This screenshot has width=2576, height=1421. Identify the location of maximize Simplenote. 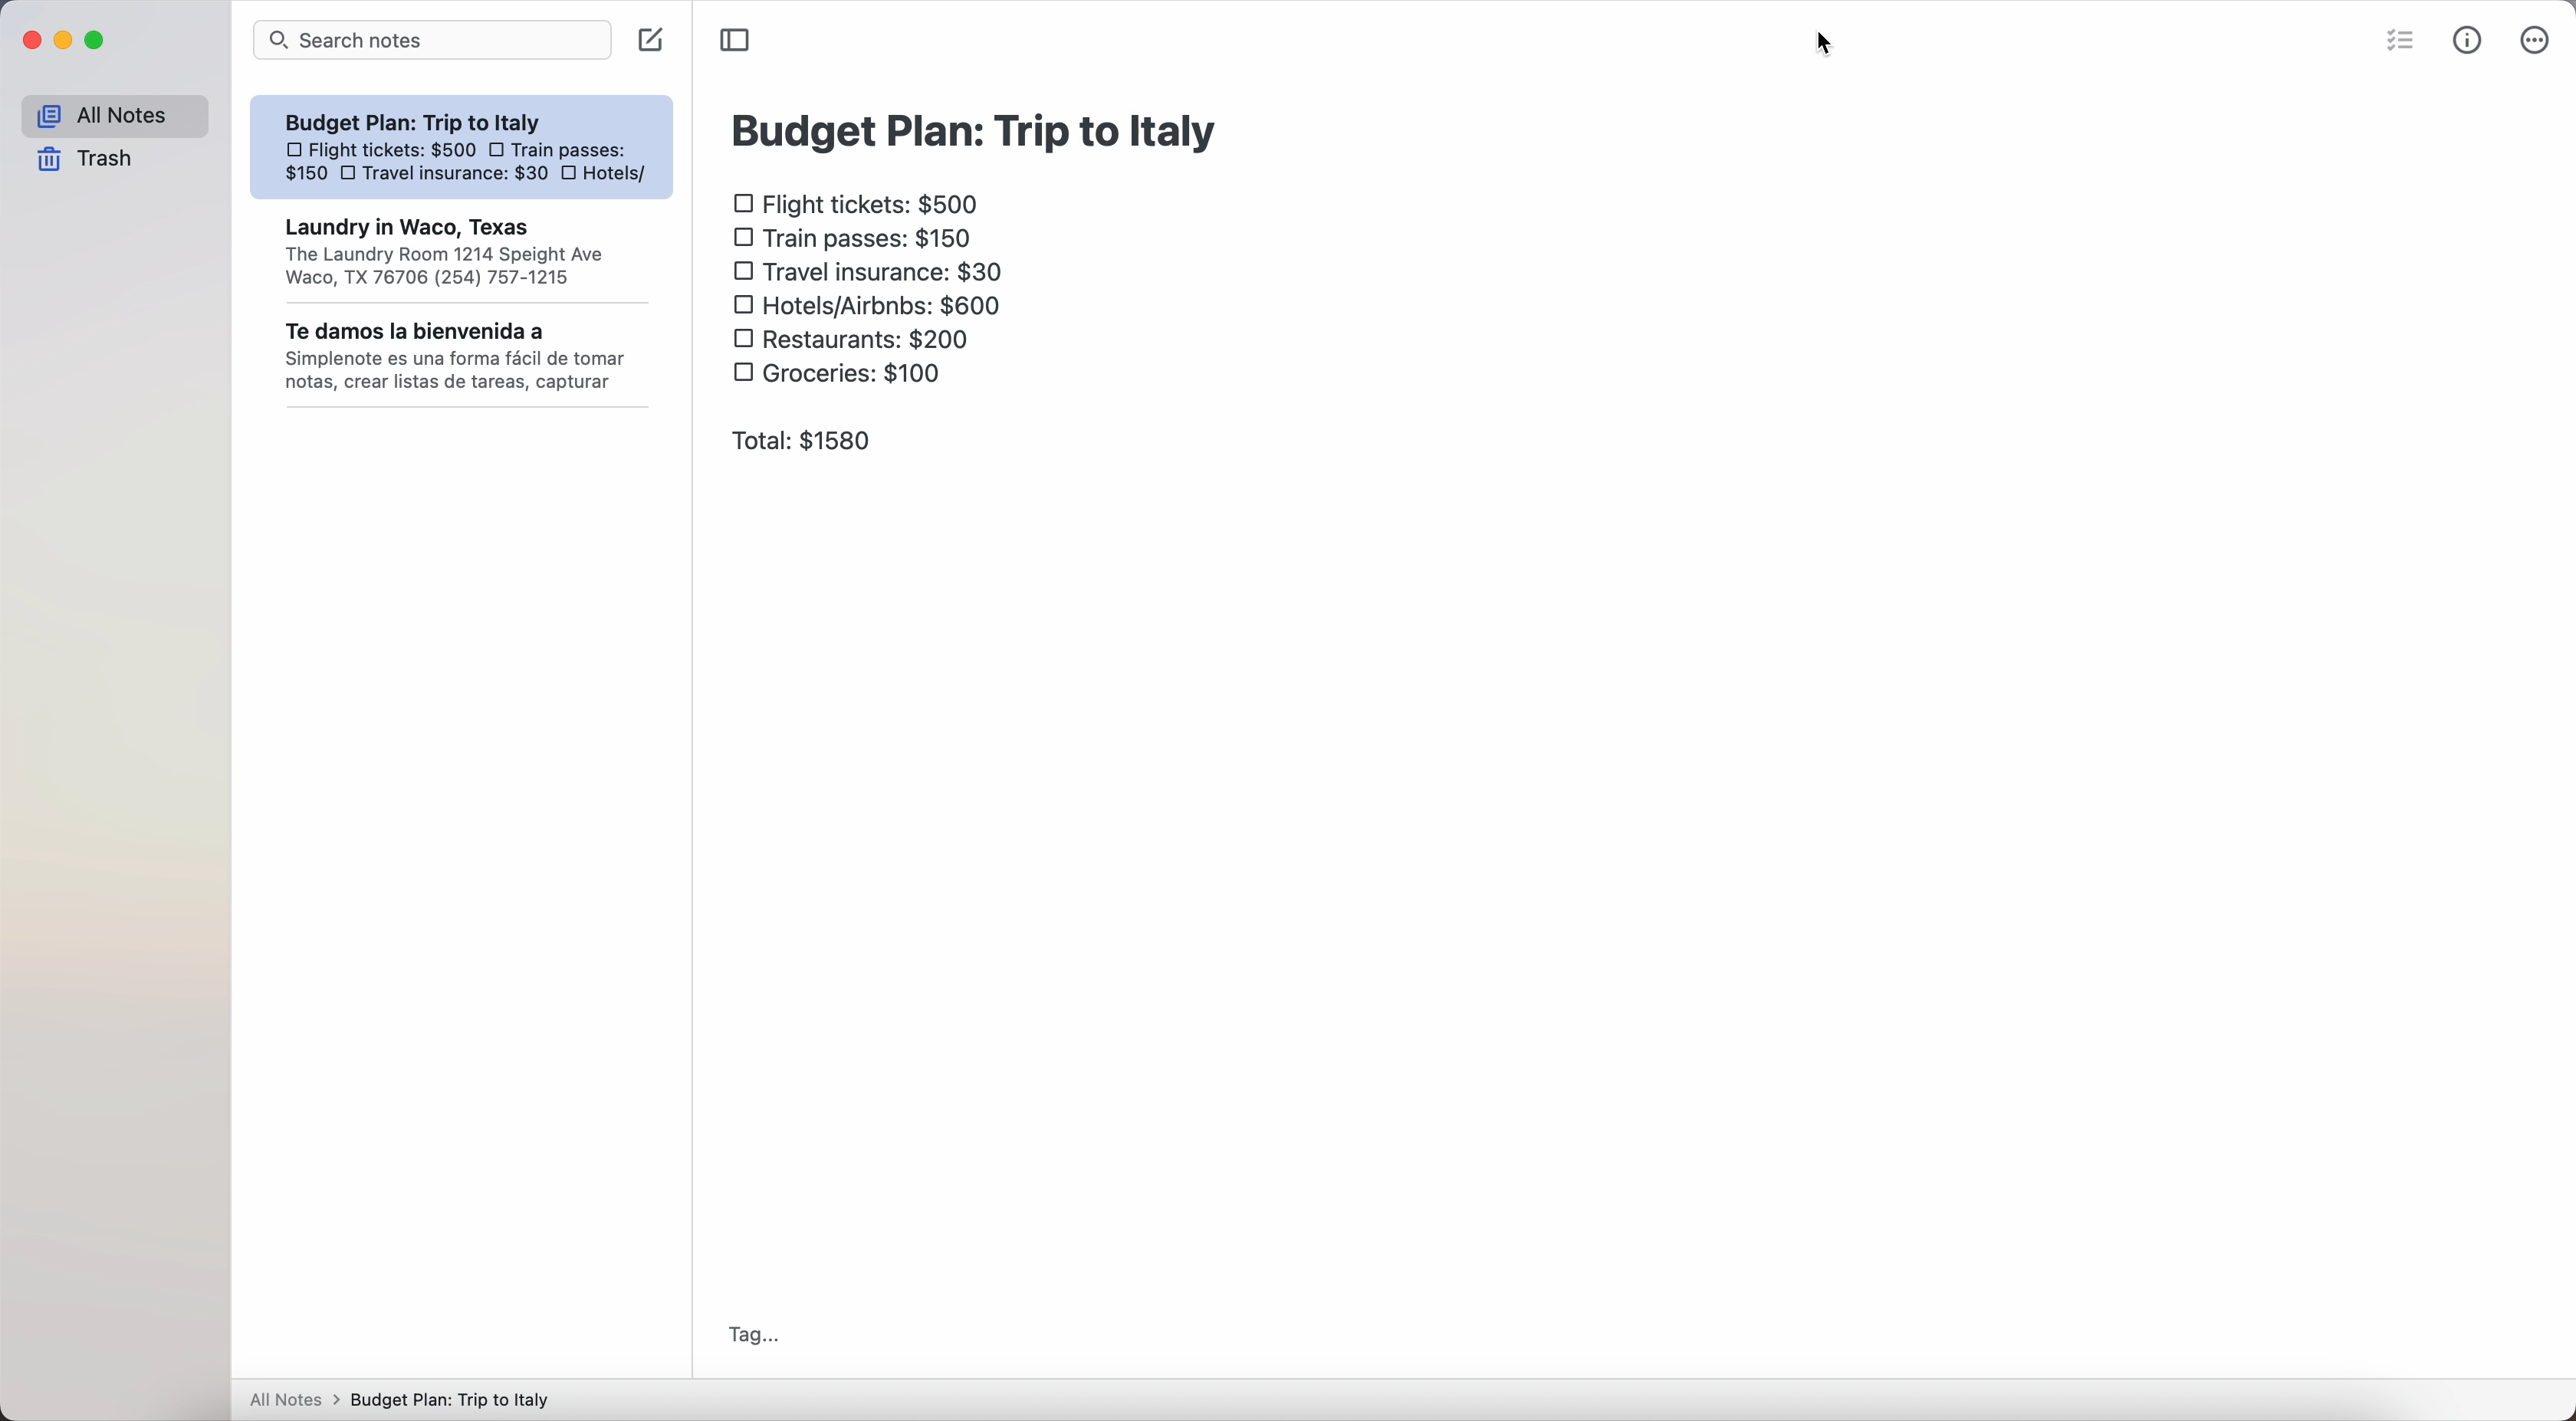
(97, 41).